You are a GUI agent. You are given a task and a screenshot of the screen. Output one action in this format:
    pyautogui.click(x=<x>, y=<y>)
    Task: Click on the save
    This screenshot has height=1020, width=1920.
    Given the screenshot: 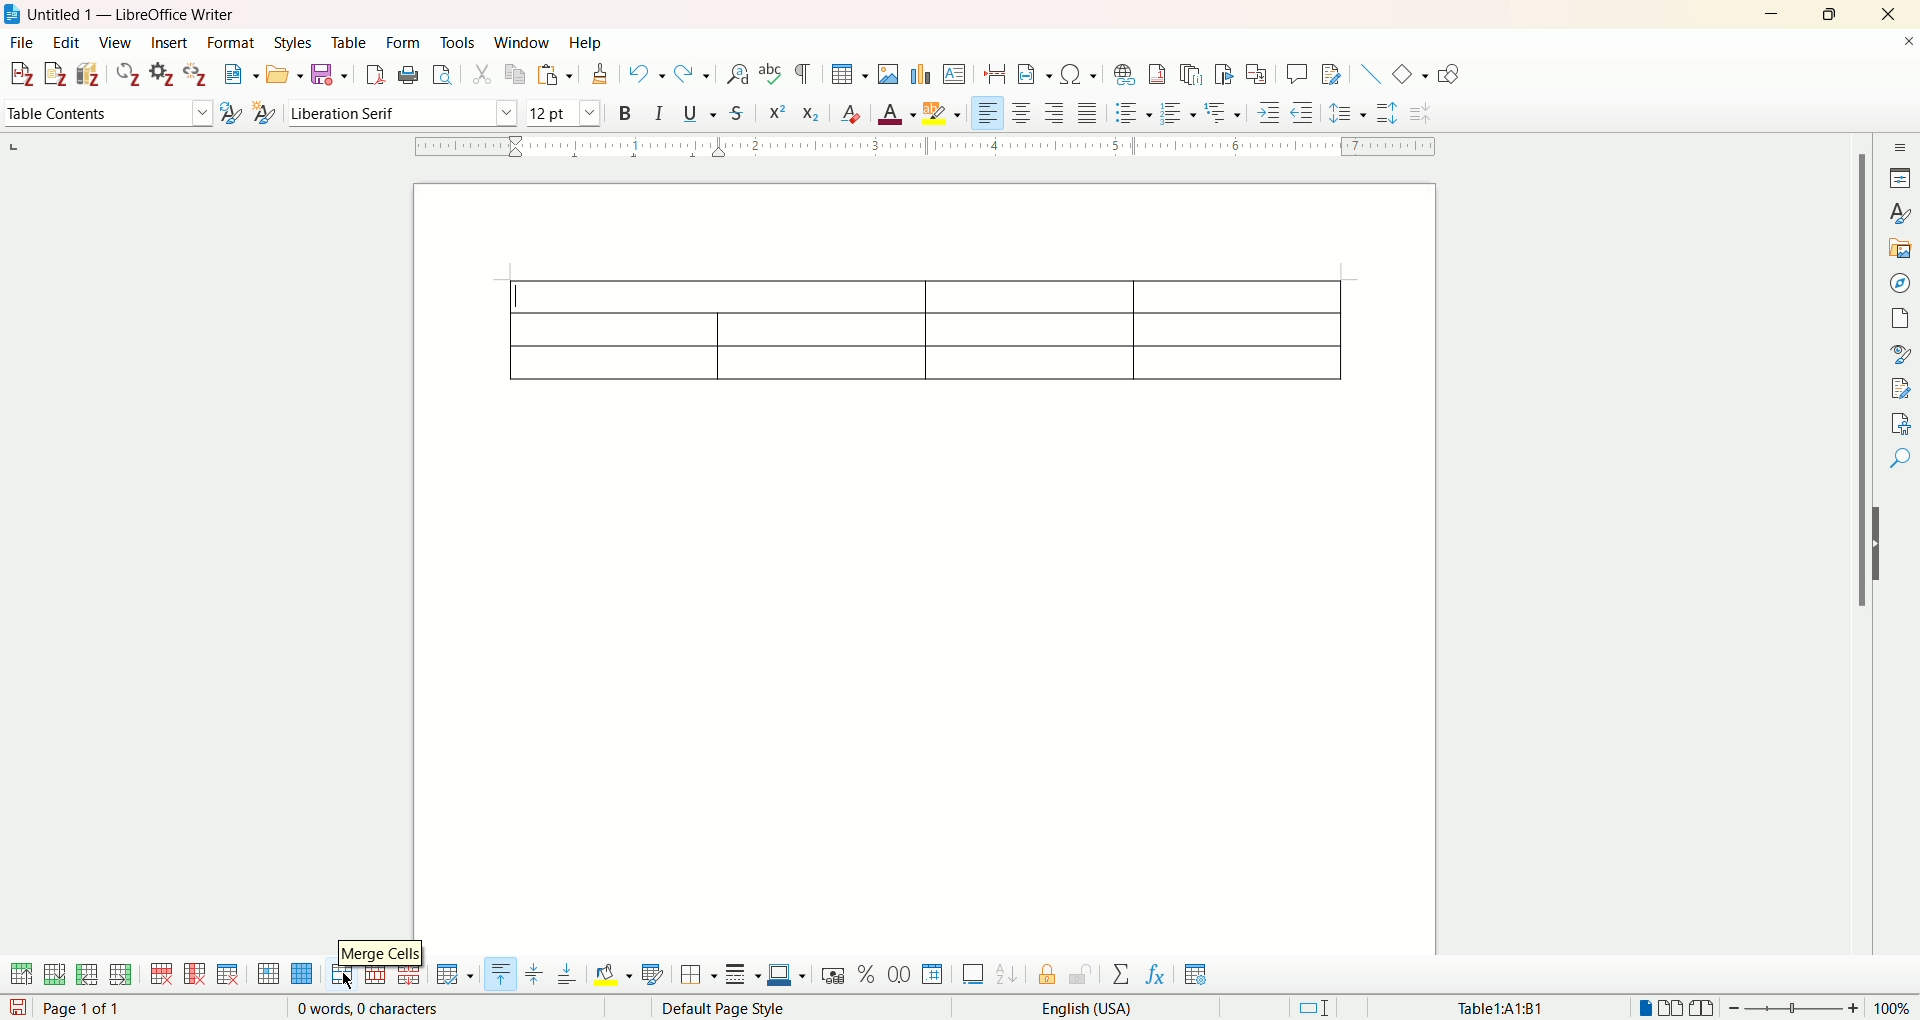 What is the action you would take?
    pyautogui.click(x=16, y=1007)
    